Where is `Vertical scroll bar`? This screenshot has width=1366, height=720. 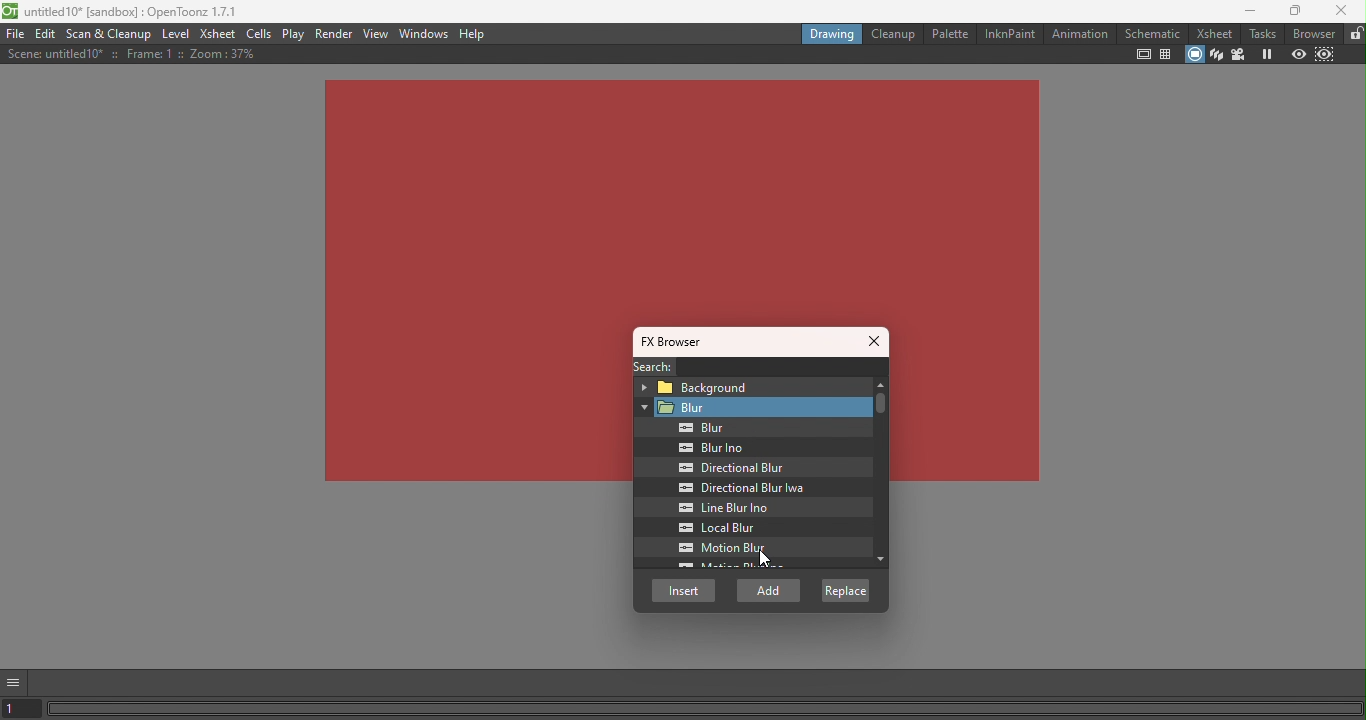
Vertical scroll bar is located at coordinates (877, 475).